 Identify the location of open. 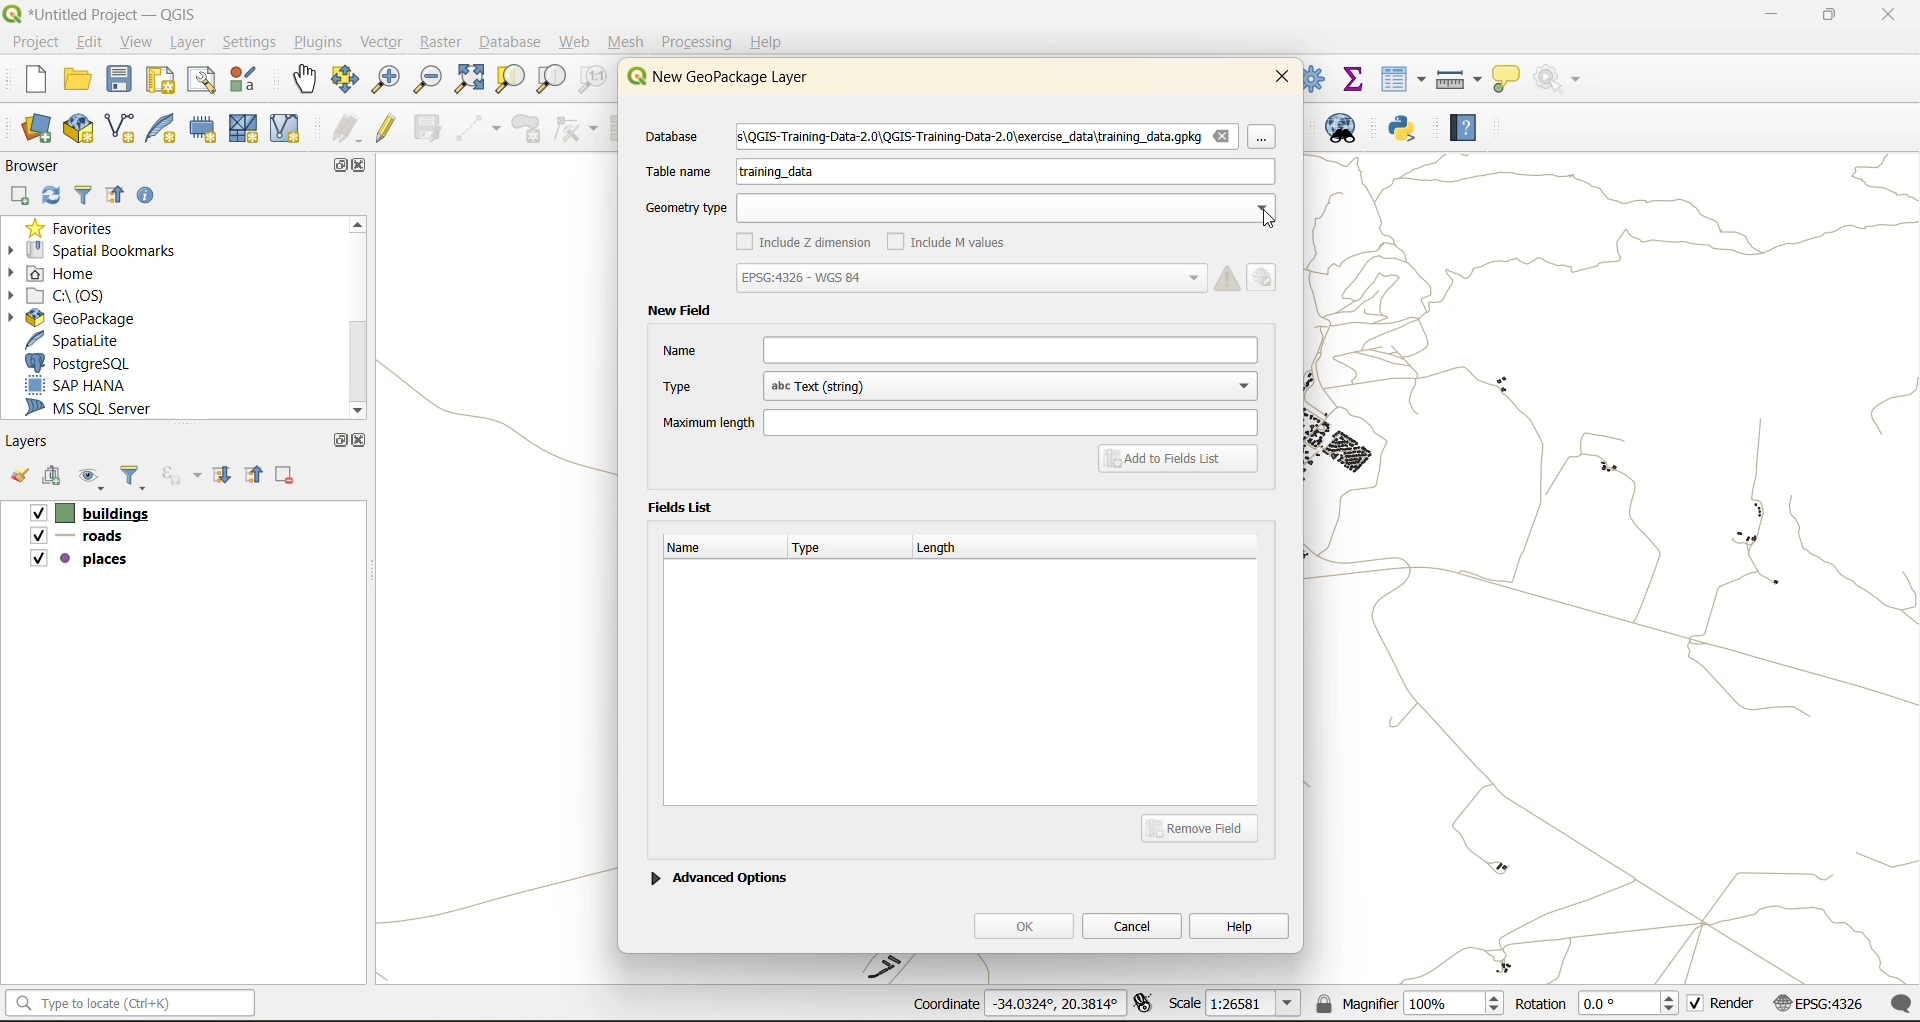
(79, 83).